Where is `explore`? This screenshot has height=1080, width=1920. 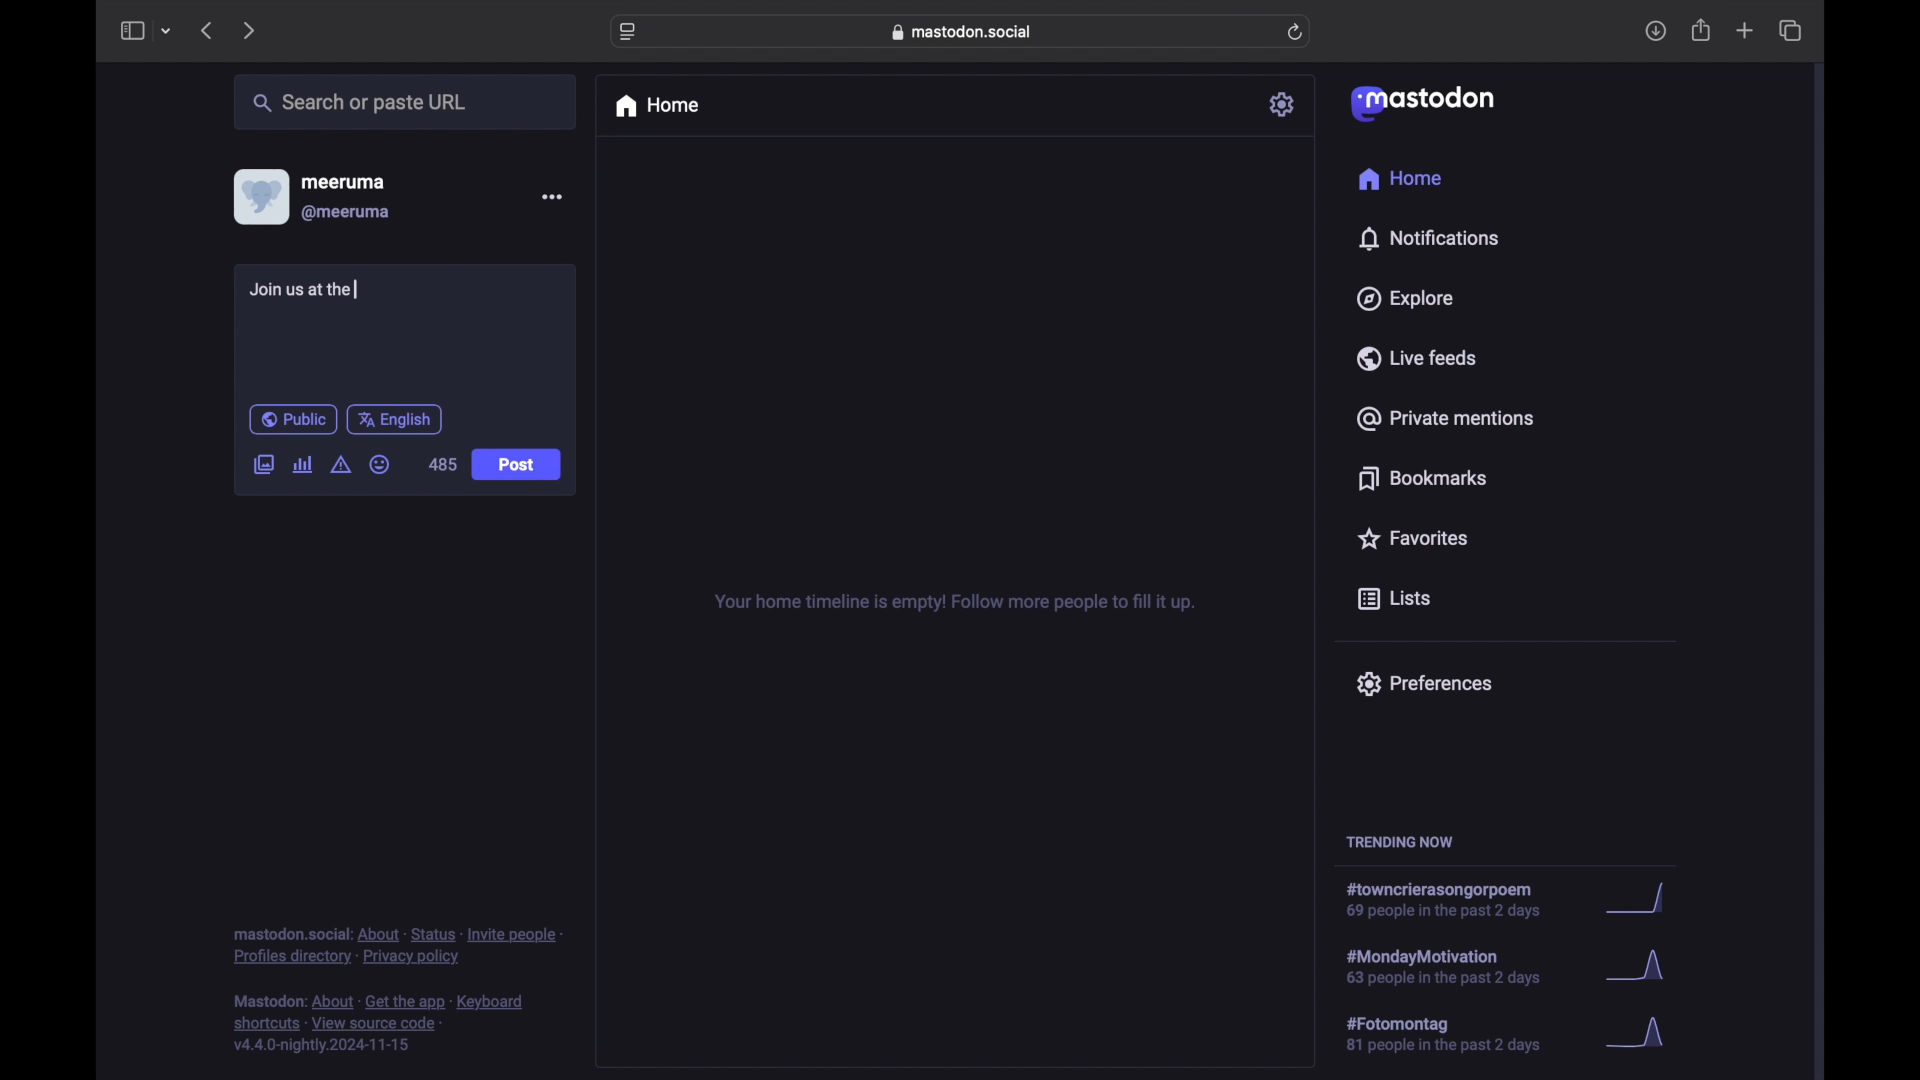
explore is located at coordinates (1403, 299).